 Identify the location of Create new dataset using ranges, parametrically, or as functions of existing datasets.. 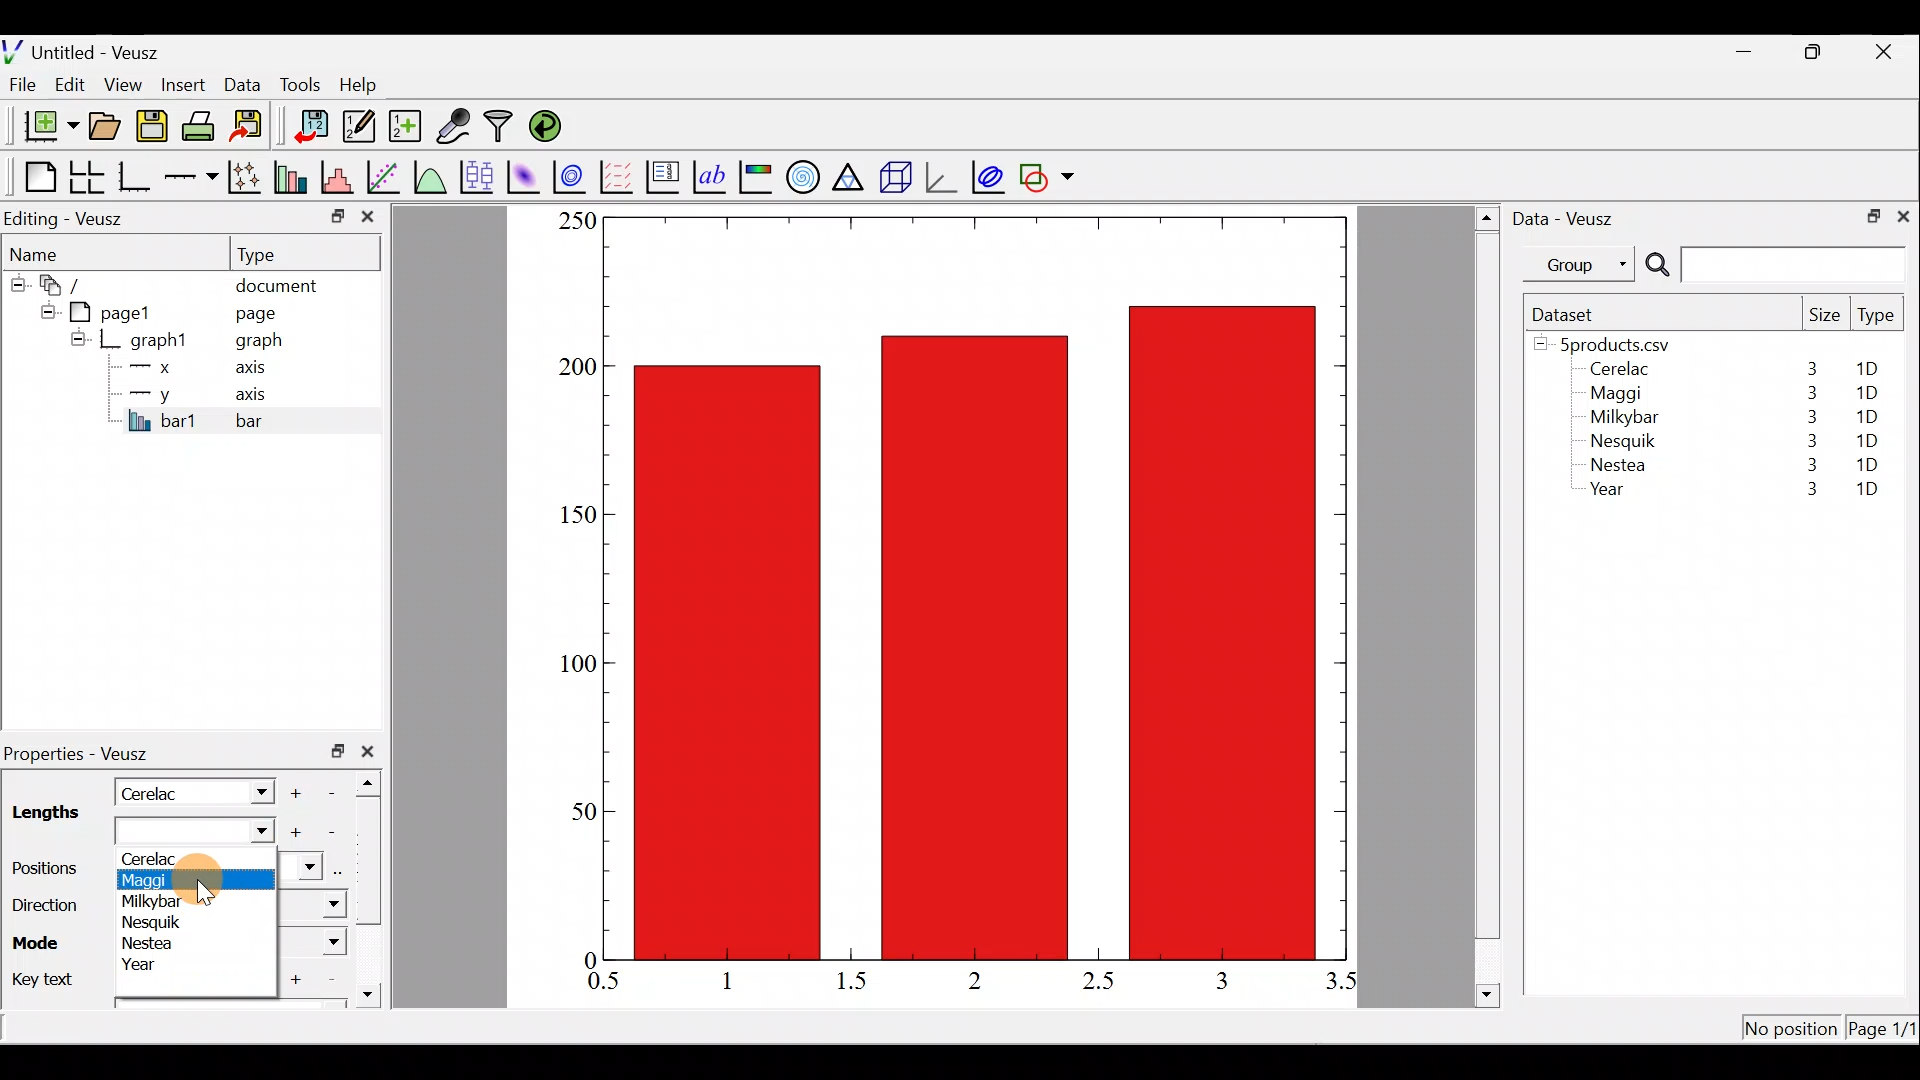
(407, 127).